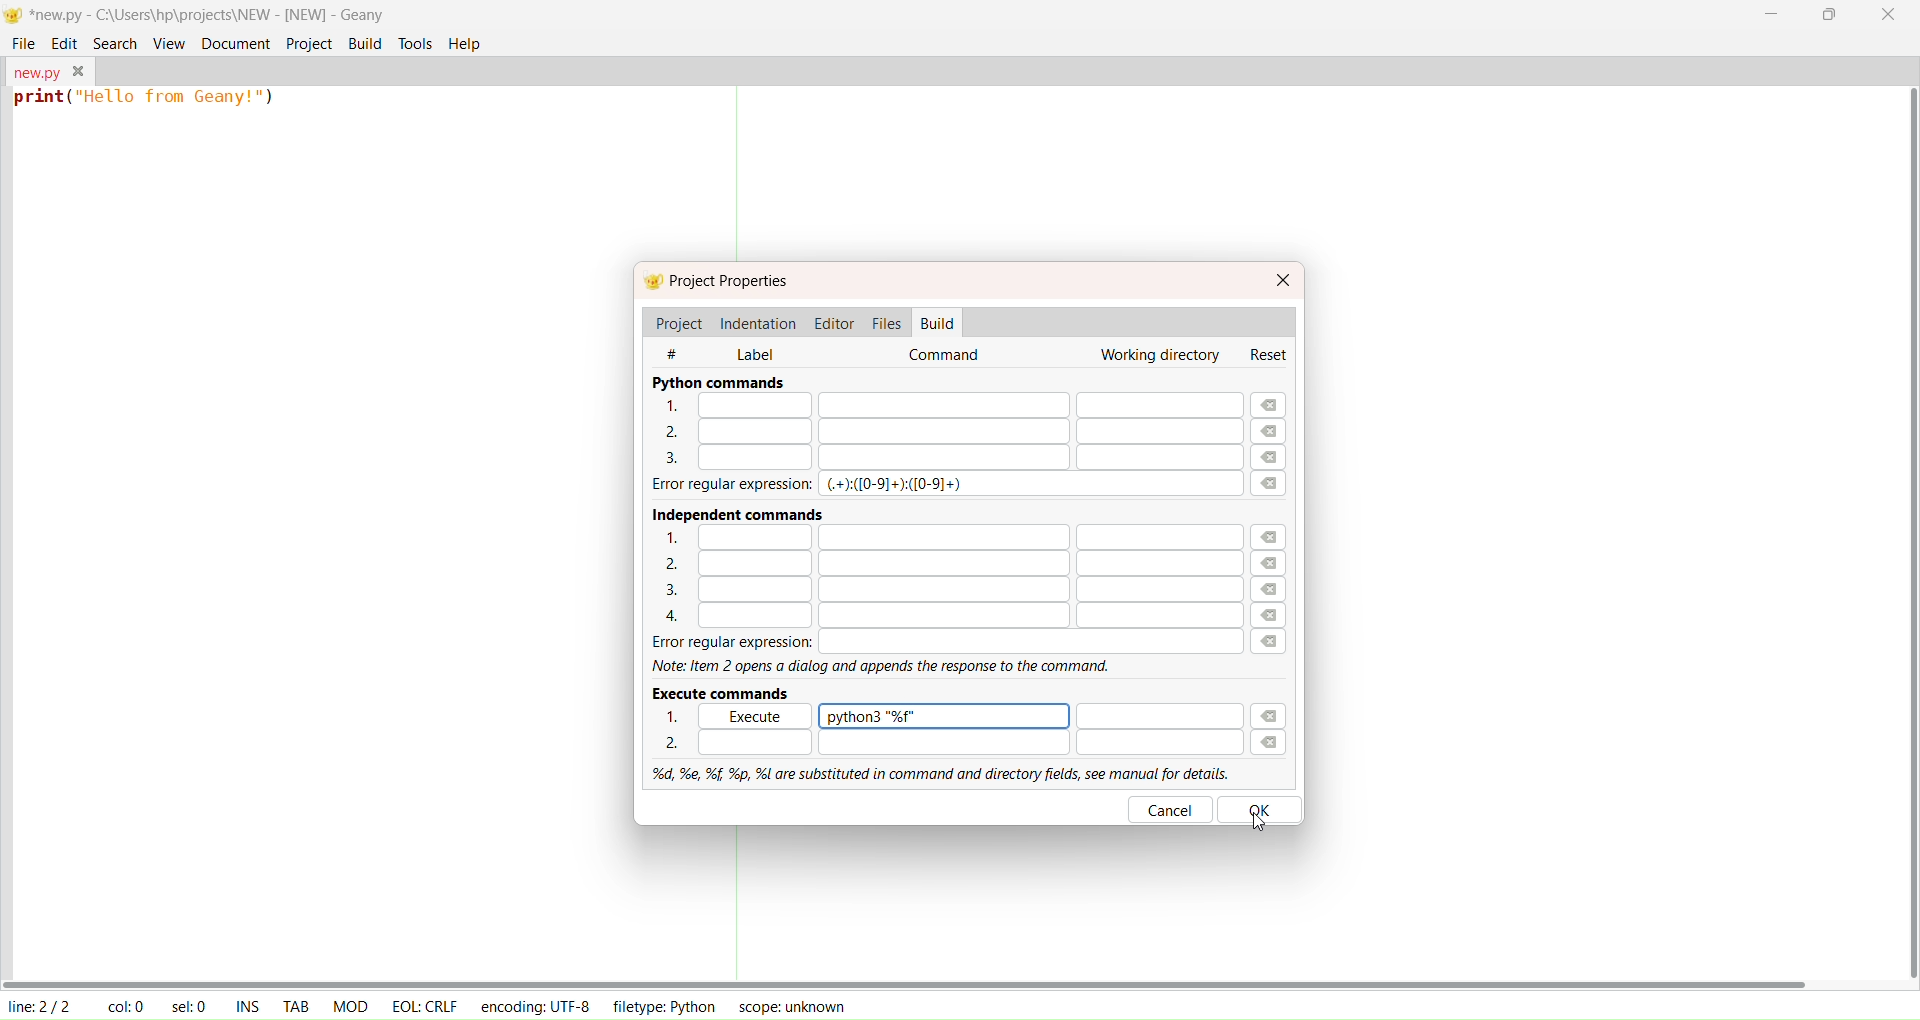  What do you see at coordinates (1264, 808) in the screenshot?
I see `ok` at bounding box center [1264, 808].